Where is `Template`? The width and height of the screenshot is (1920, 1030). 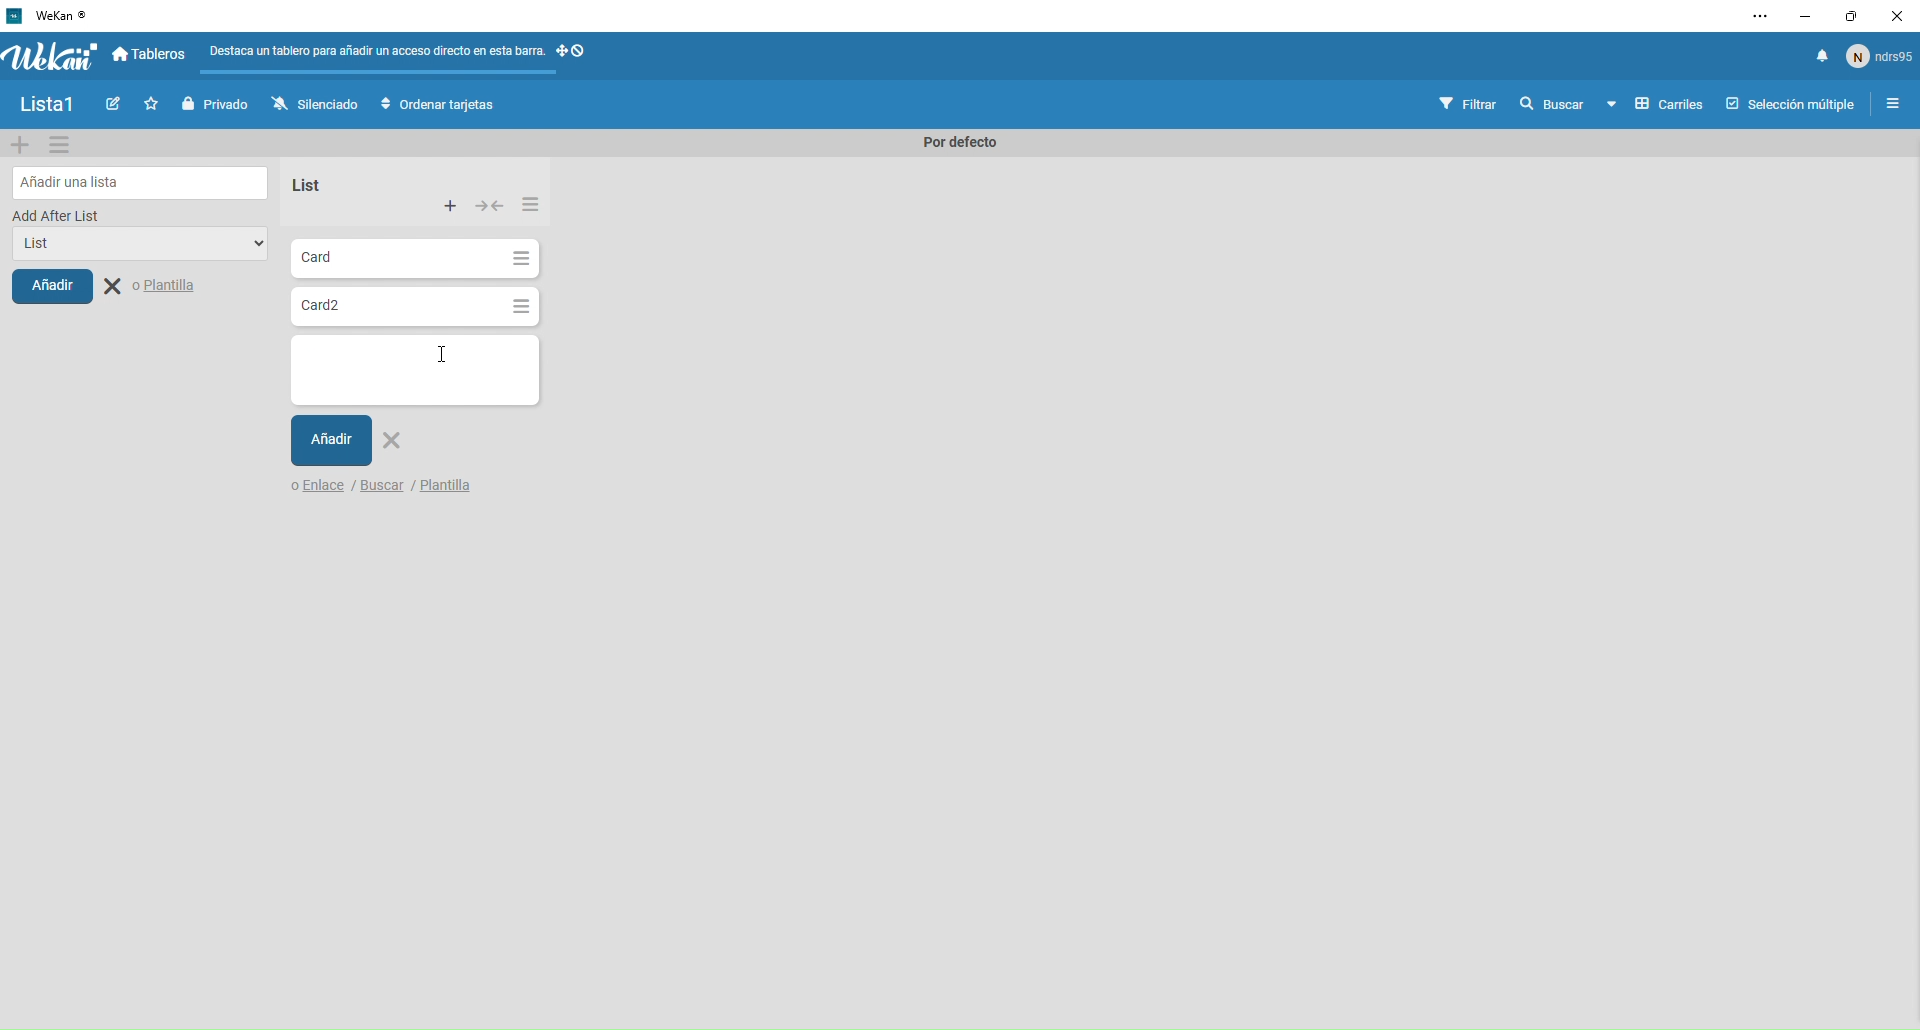
Template is located at coordinates (463, 483).